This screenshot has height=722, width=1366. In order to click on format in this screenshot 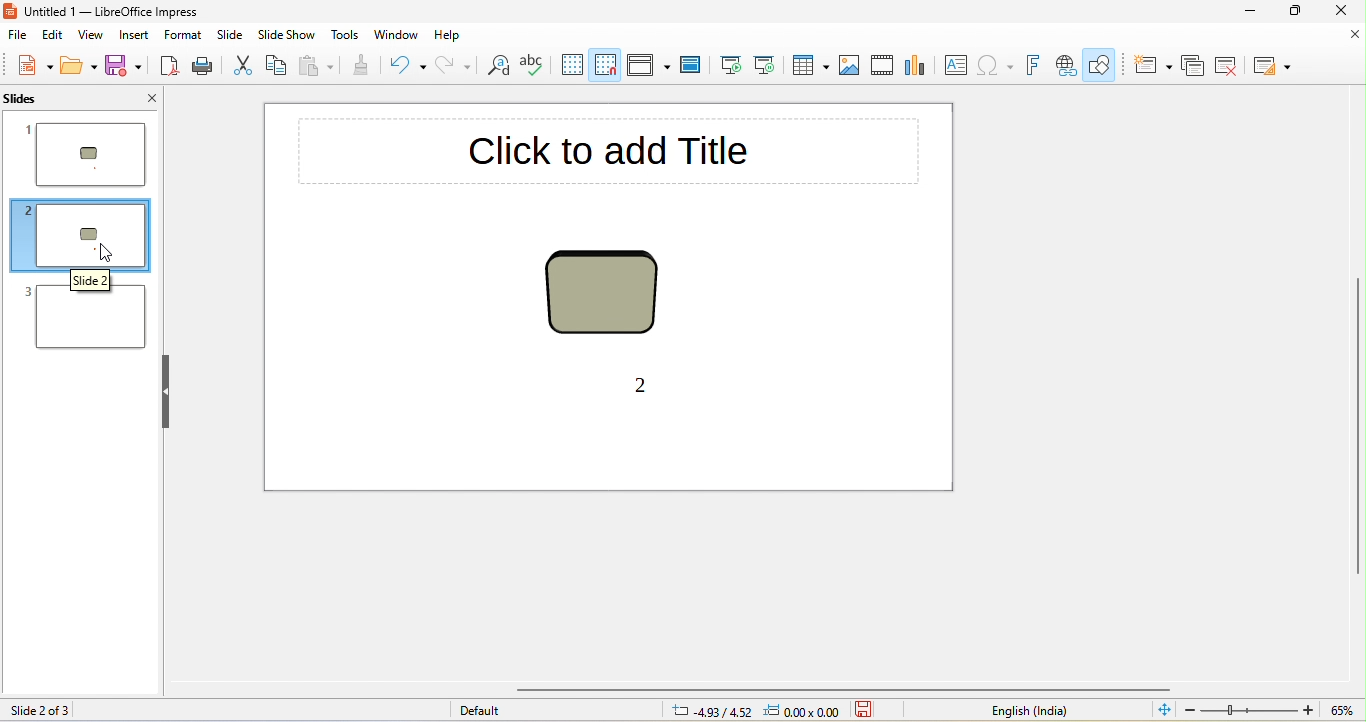, I will do `click(184, 37)`.